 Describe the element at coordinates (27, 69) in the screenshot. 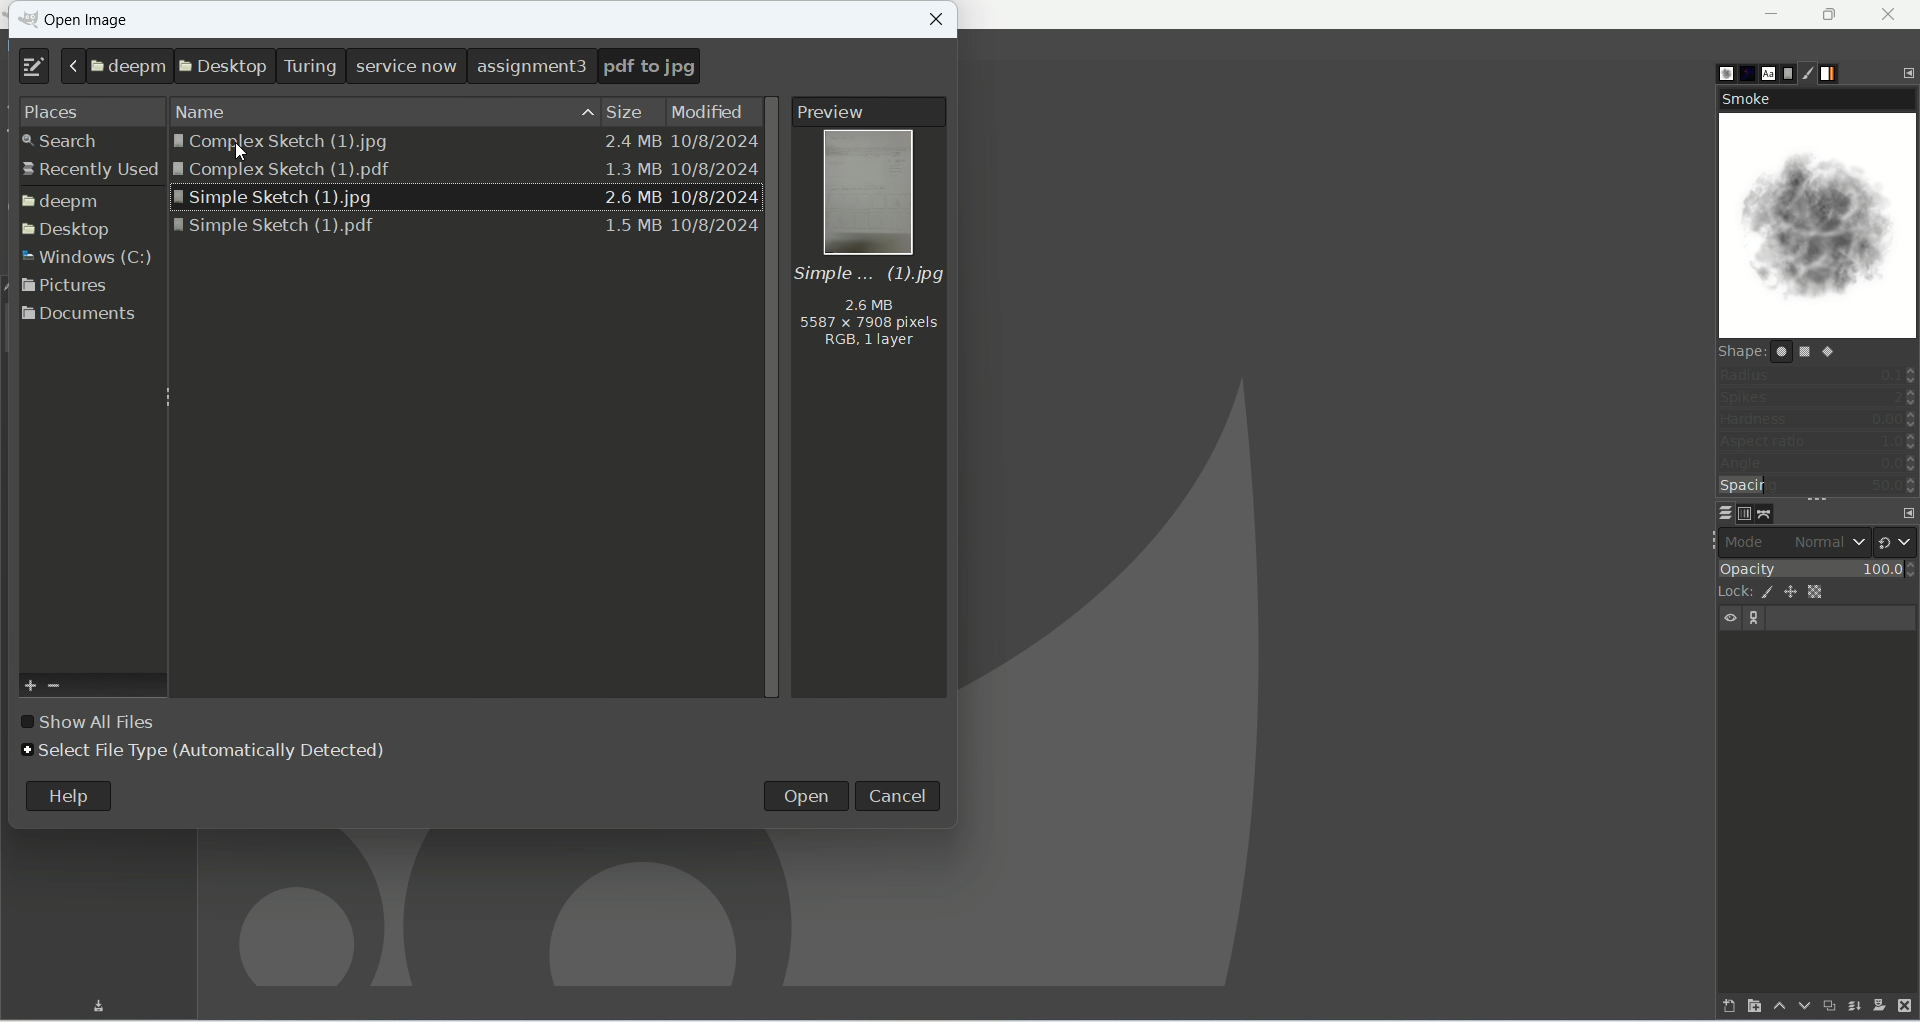

I see `type` at that location.